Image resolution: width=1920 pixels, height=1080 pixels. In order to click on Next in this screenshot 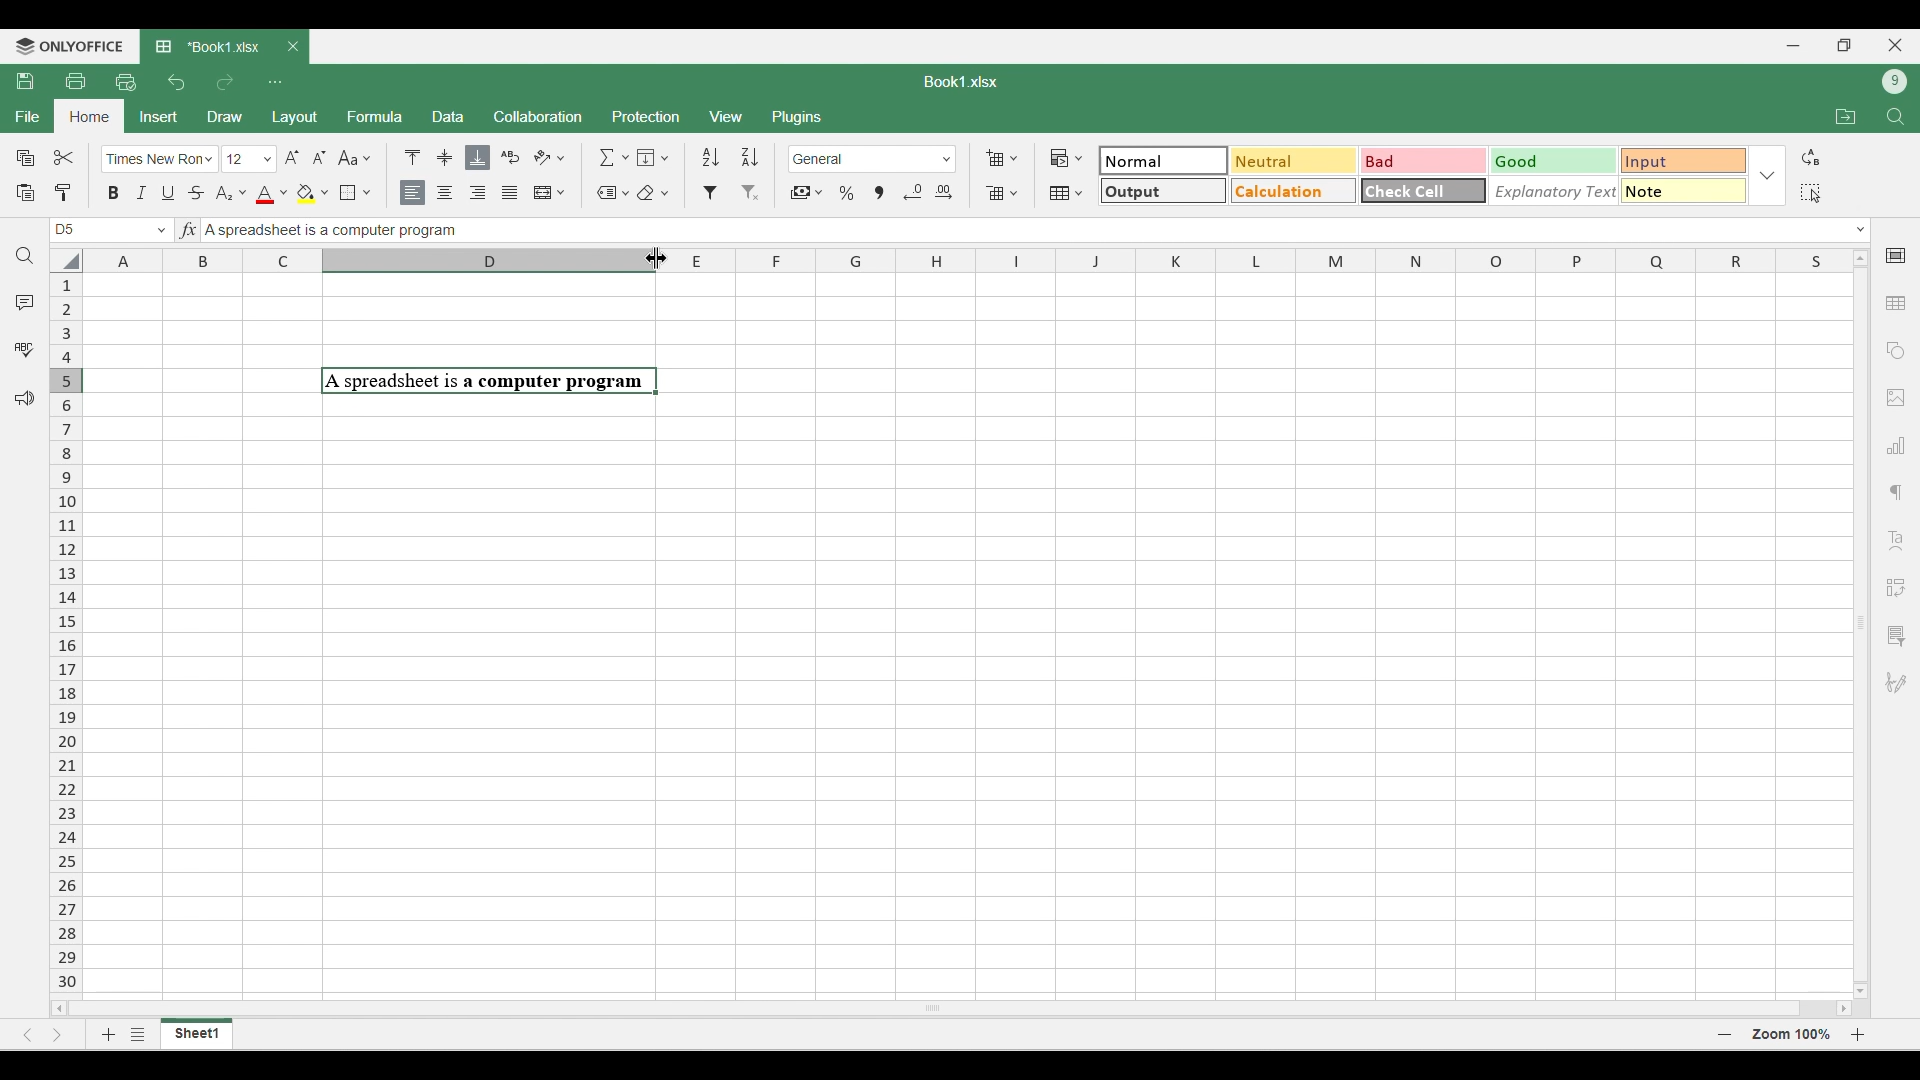, I will do `click(58, 1034)`.